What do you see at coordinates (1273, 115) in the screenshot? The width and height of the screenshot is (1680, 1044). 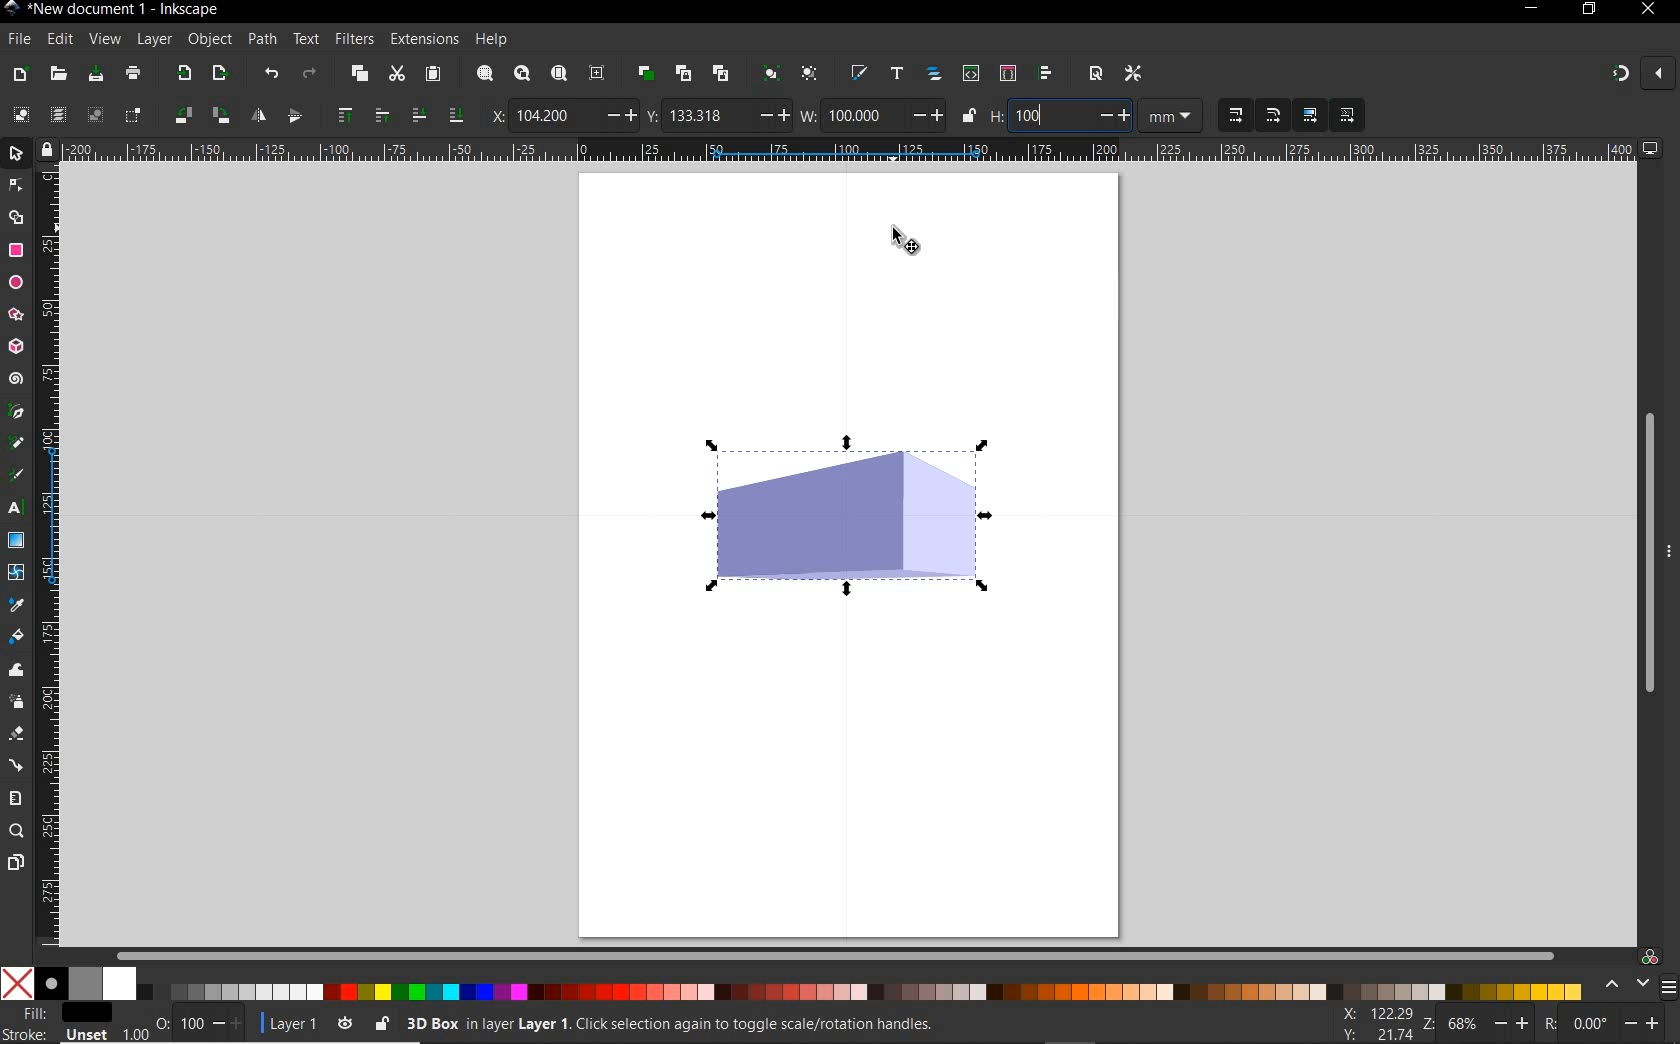 I see `when scaling` at bounding box center [1273, 115].